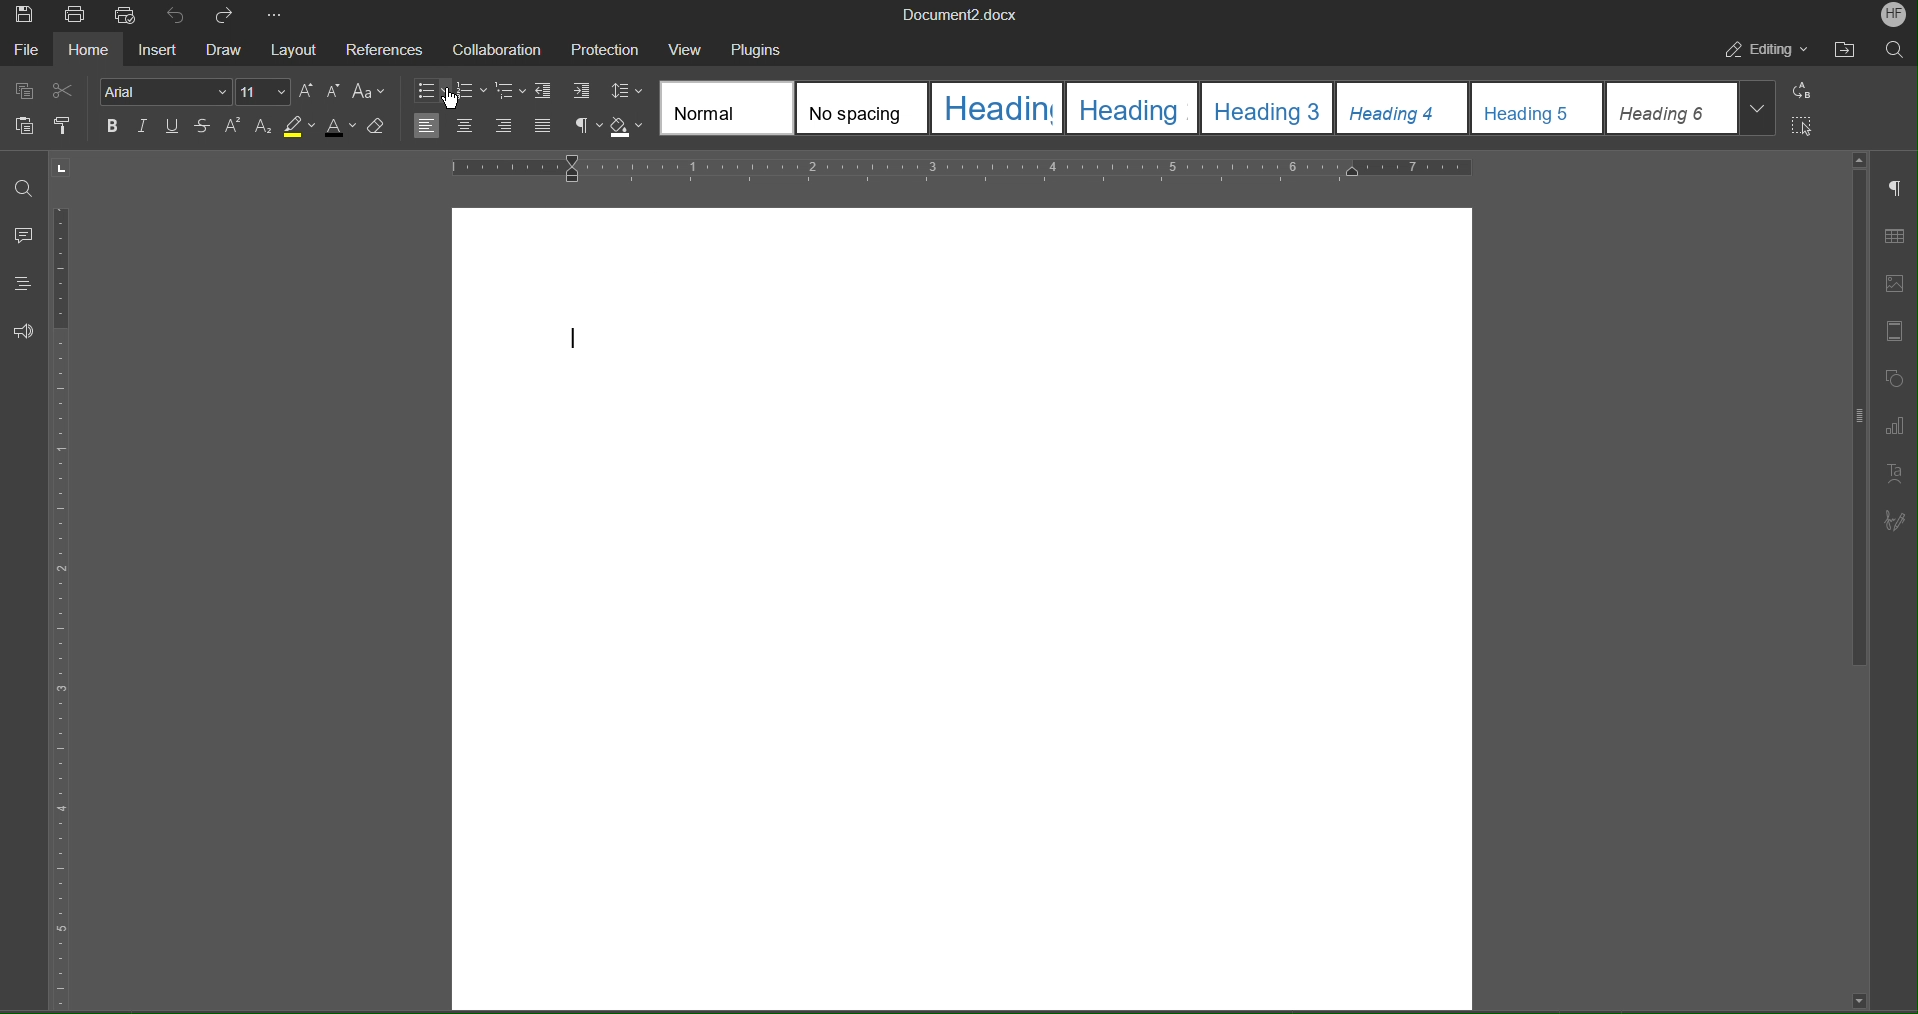  What do you see at coordinates (1803, 128) in the screenshot?
I see `Select All` at bounding box center [1803, 128].